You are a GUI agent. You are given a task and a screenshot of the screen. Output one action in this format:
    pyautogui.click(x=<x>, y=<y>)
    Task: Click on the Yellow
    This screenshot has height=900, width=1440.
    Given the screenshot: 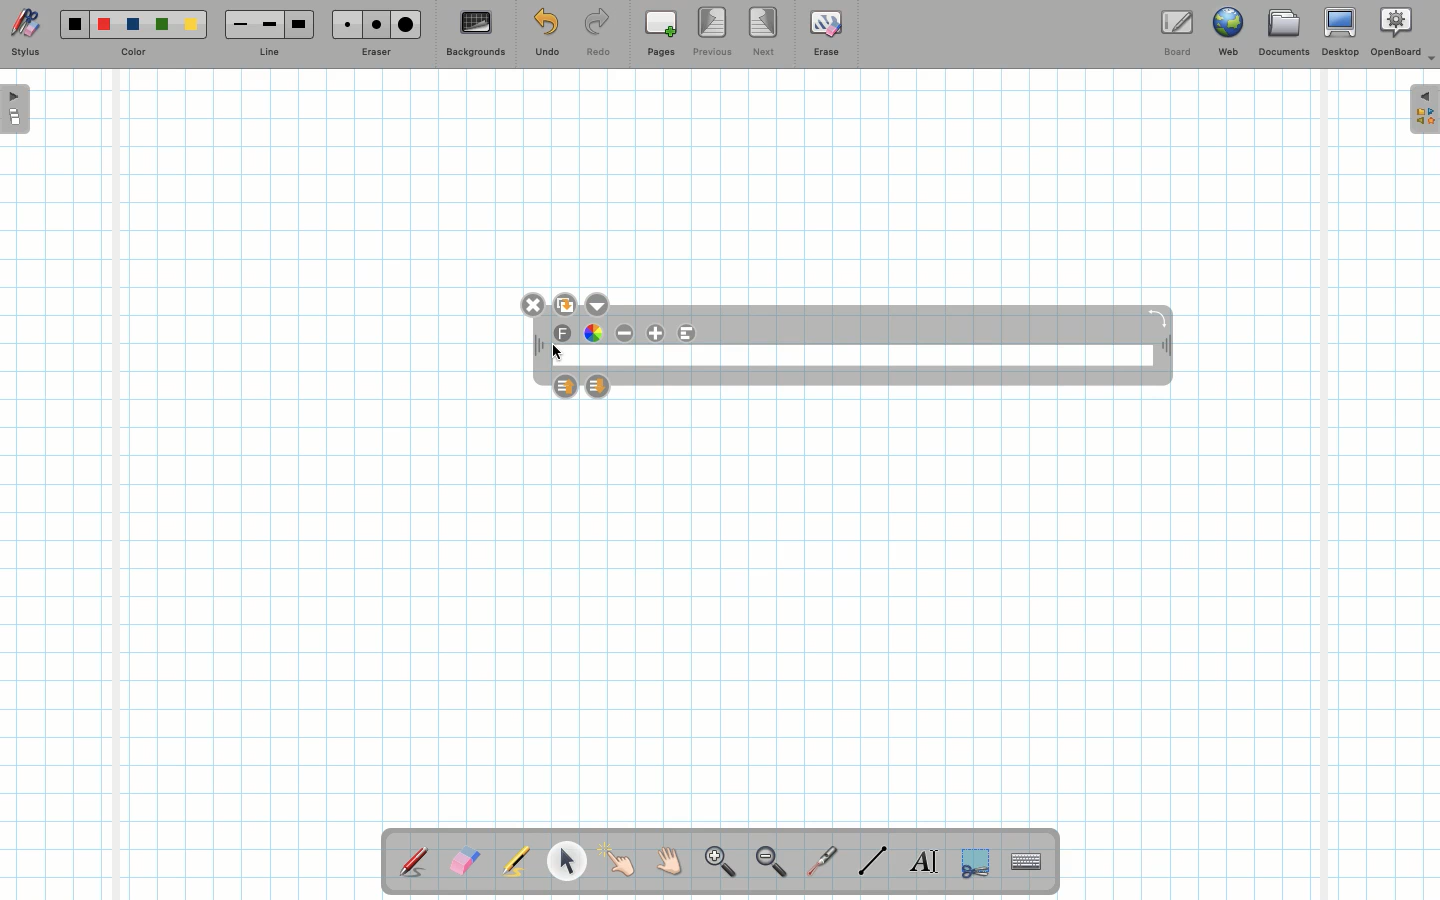 What is the action you would take?
    pyautogui.click(x=191, y=24)
    